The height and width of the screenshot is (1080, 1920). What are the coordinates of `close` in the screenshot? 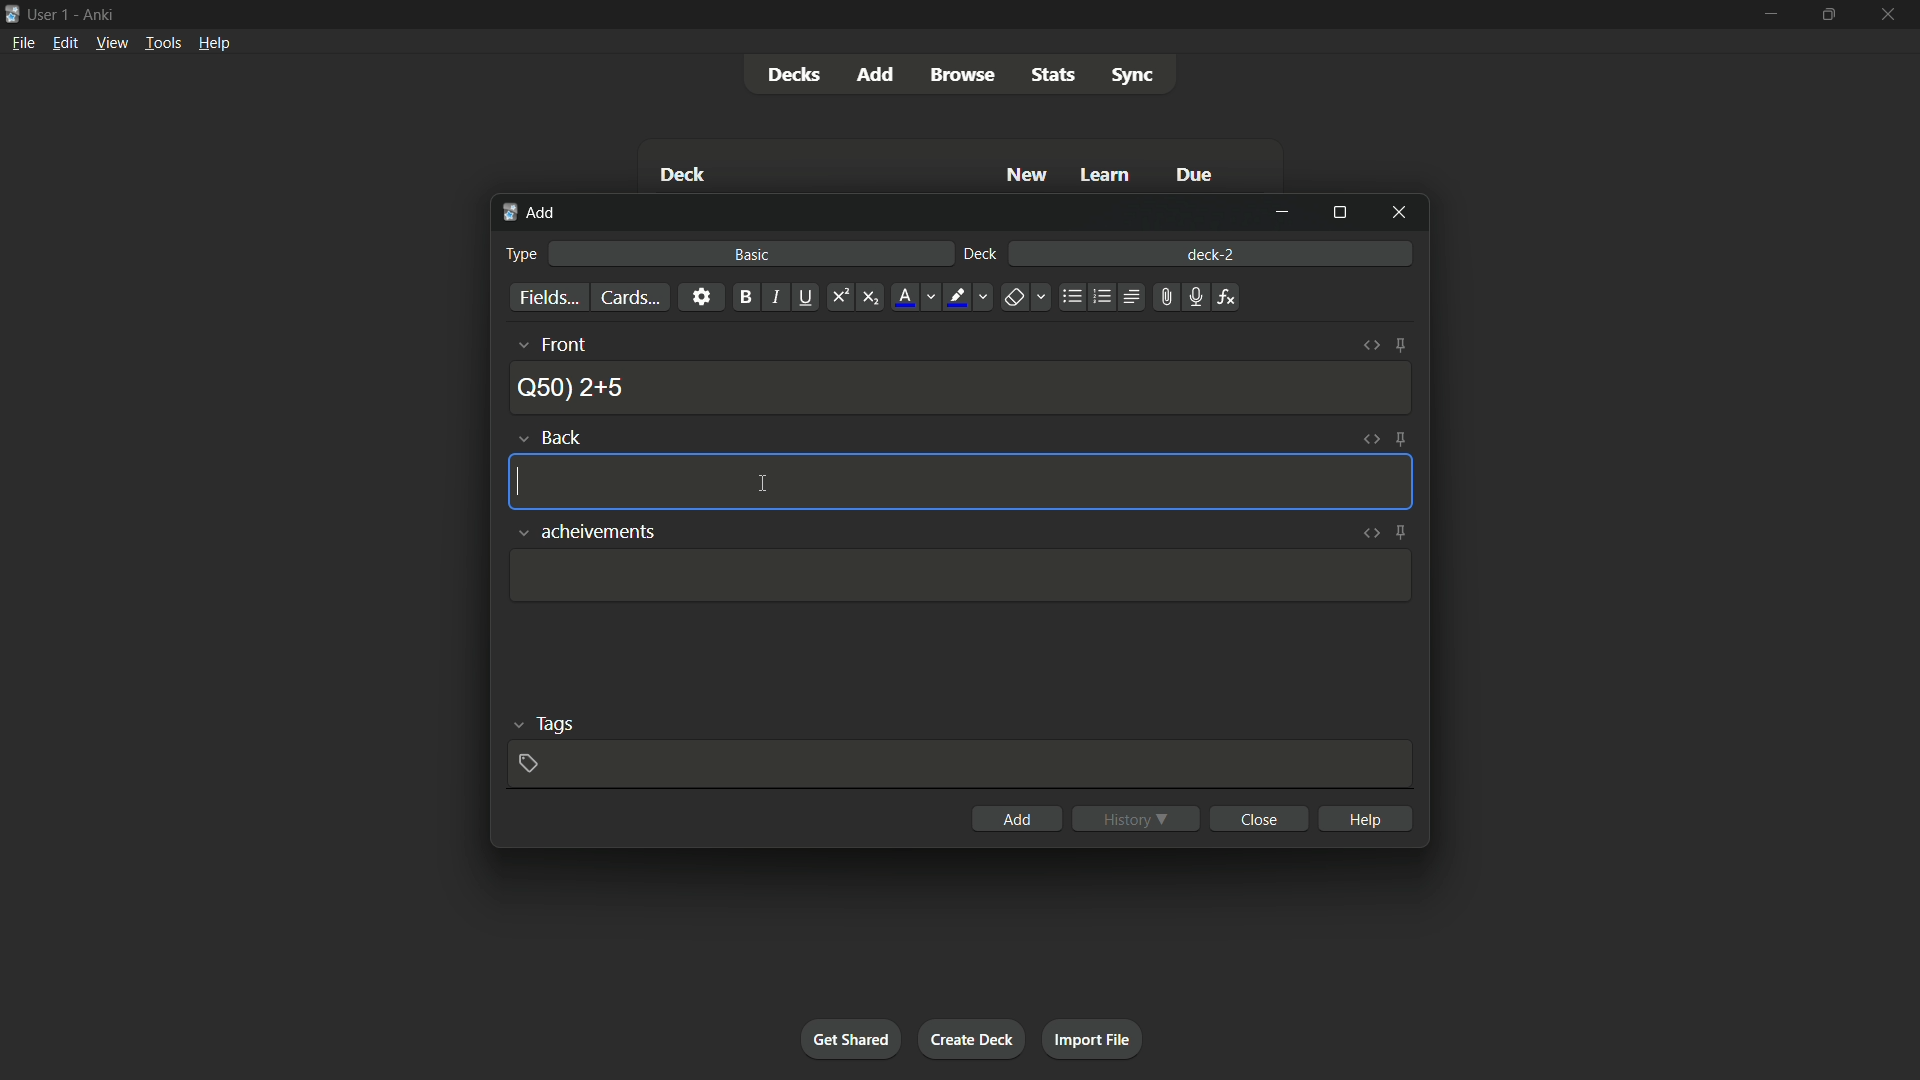 It's located at (1258, 818).